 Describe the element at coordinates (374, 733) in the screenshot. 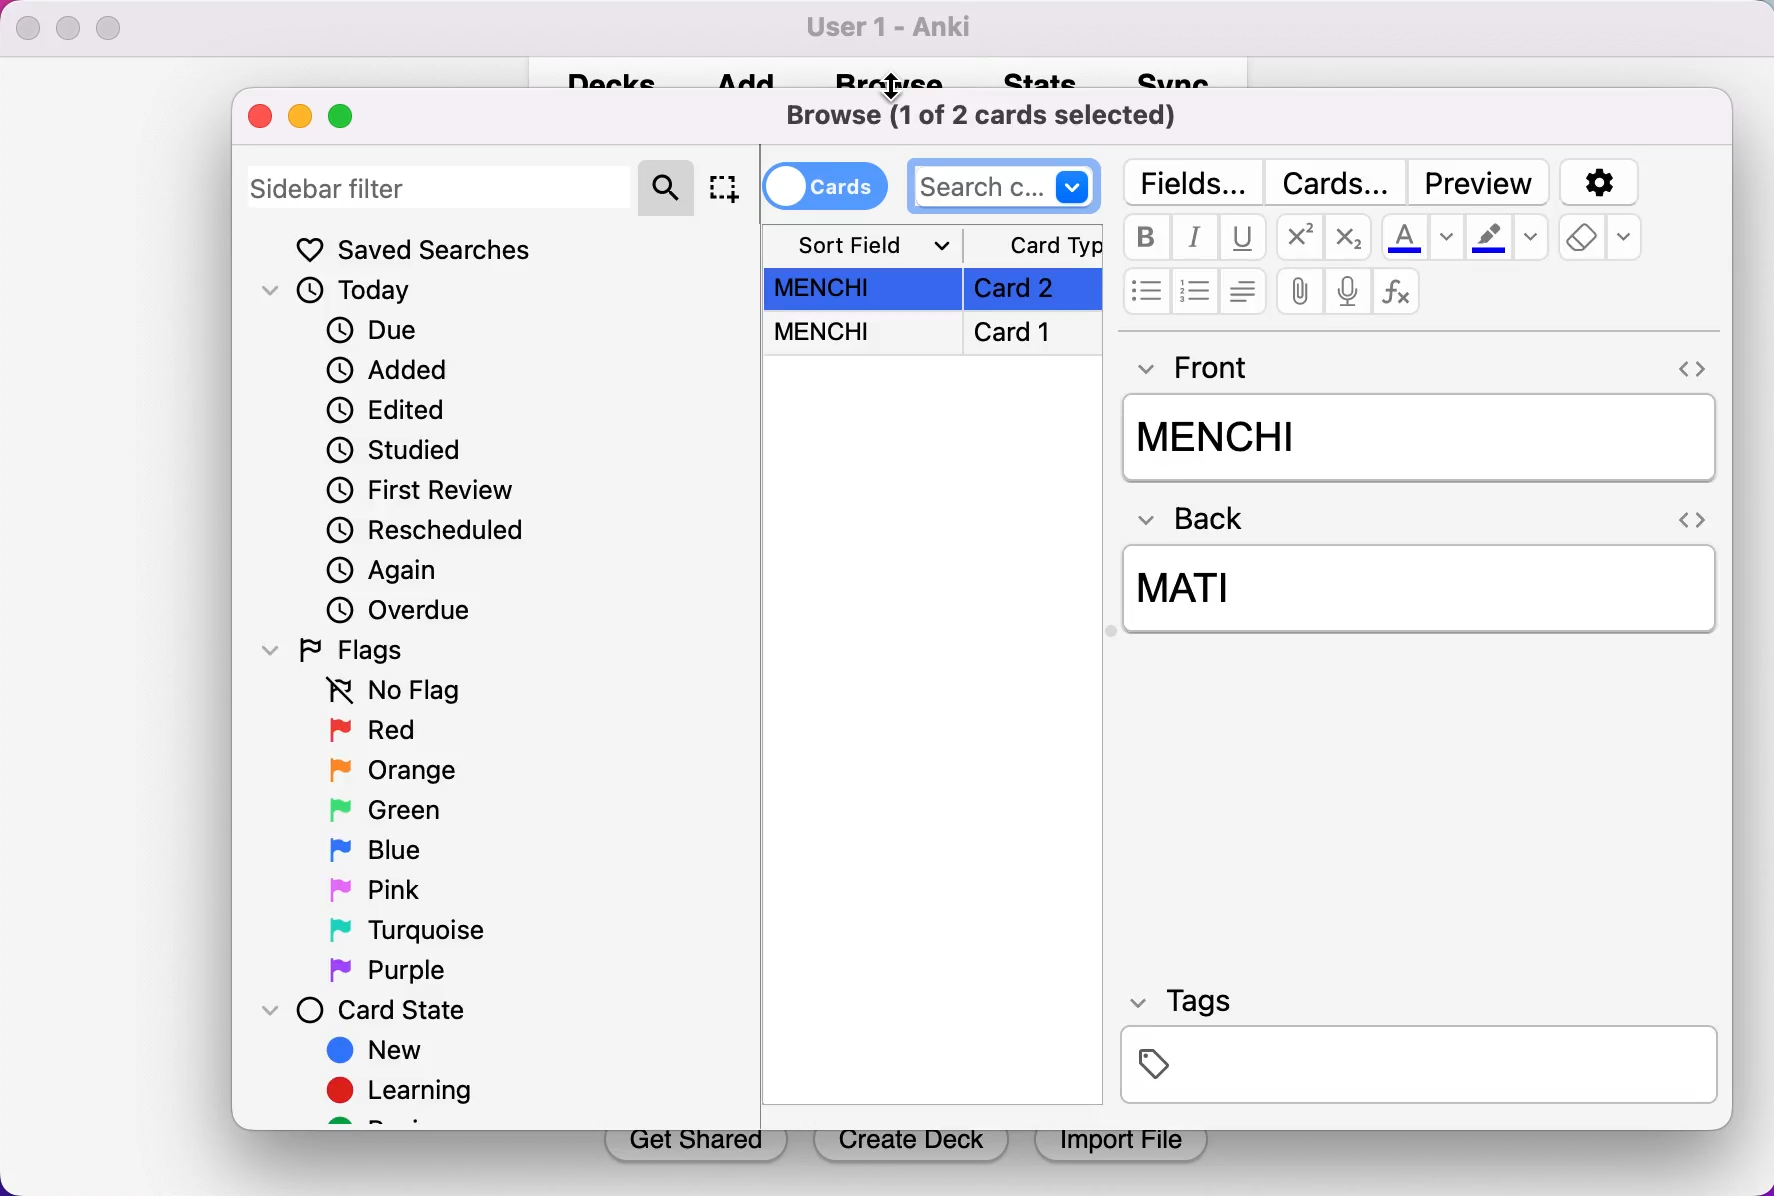

I see `red` at that location.